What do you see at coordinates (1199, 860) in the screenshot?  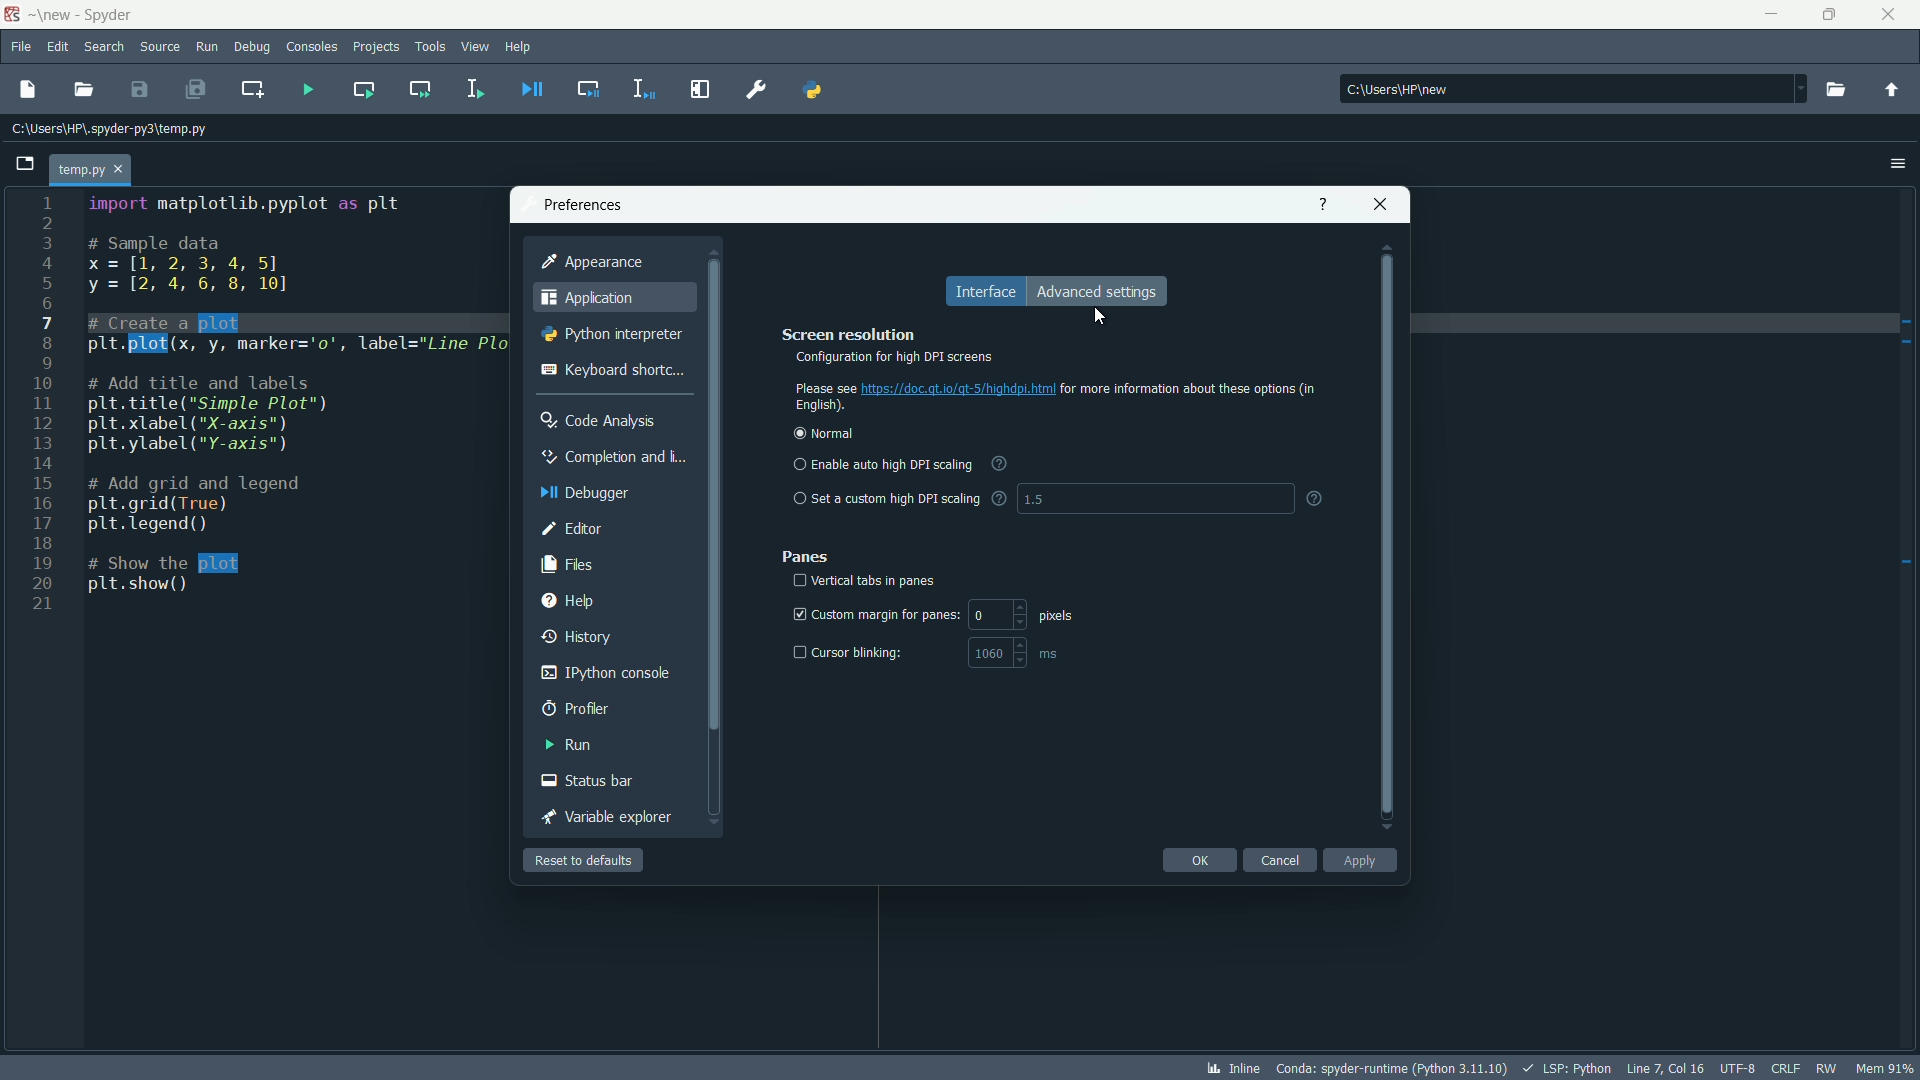 I see `ok` at bounding box center [1199, 860].